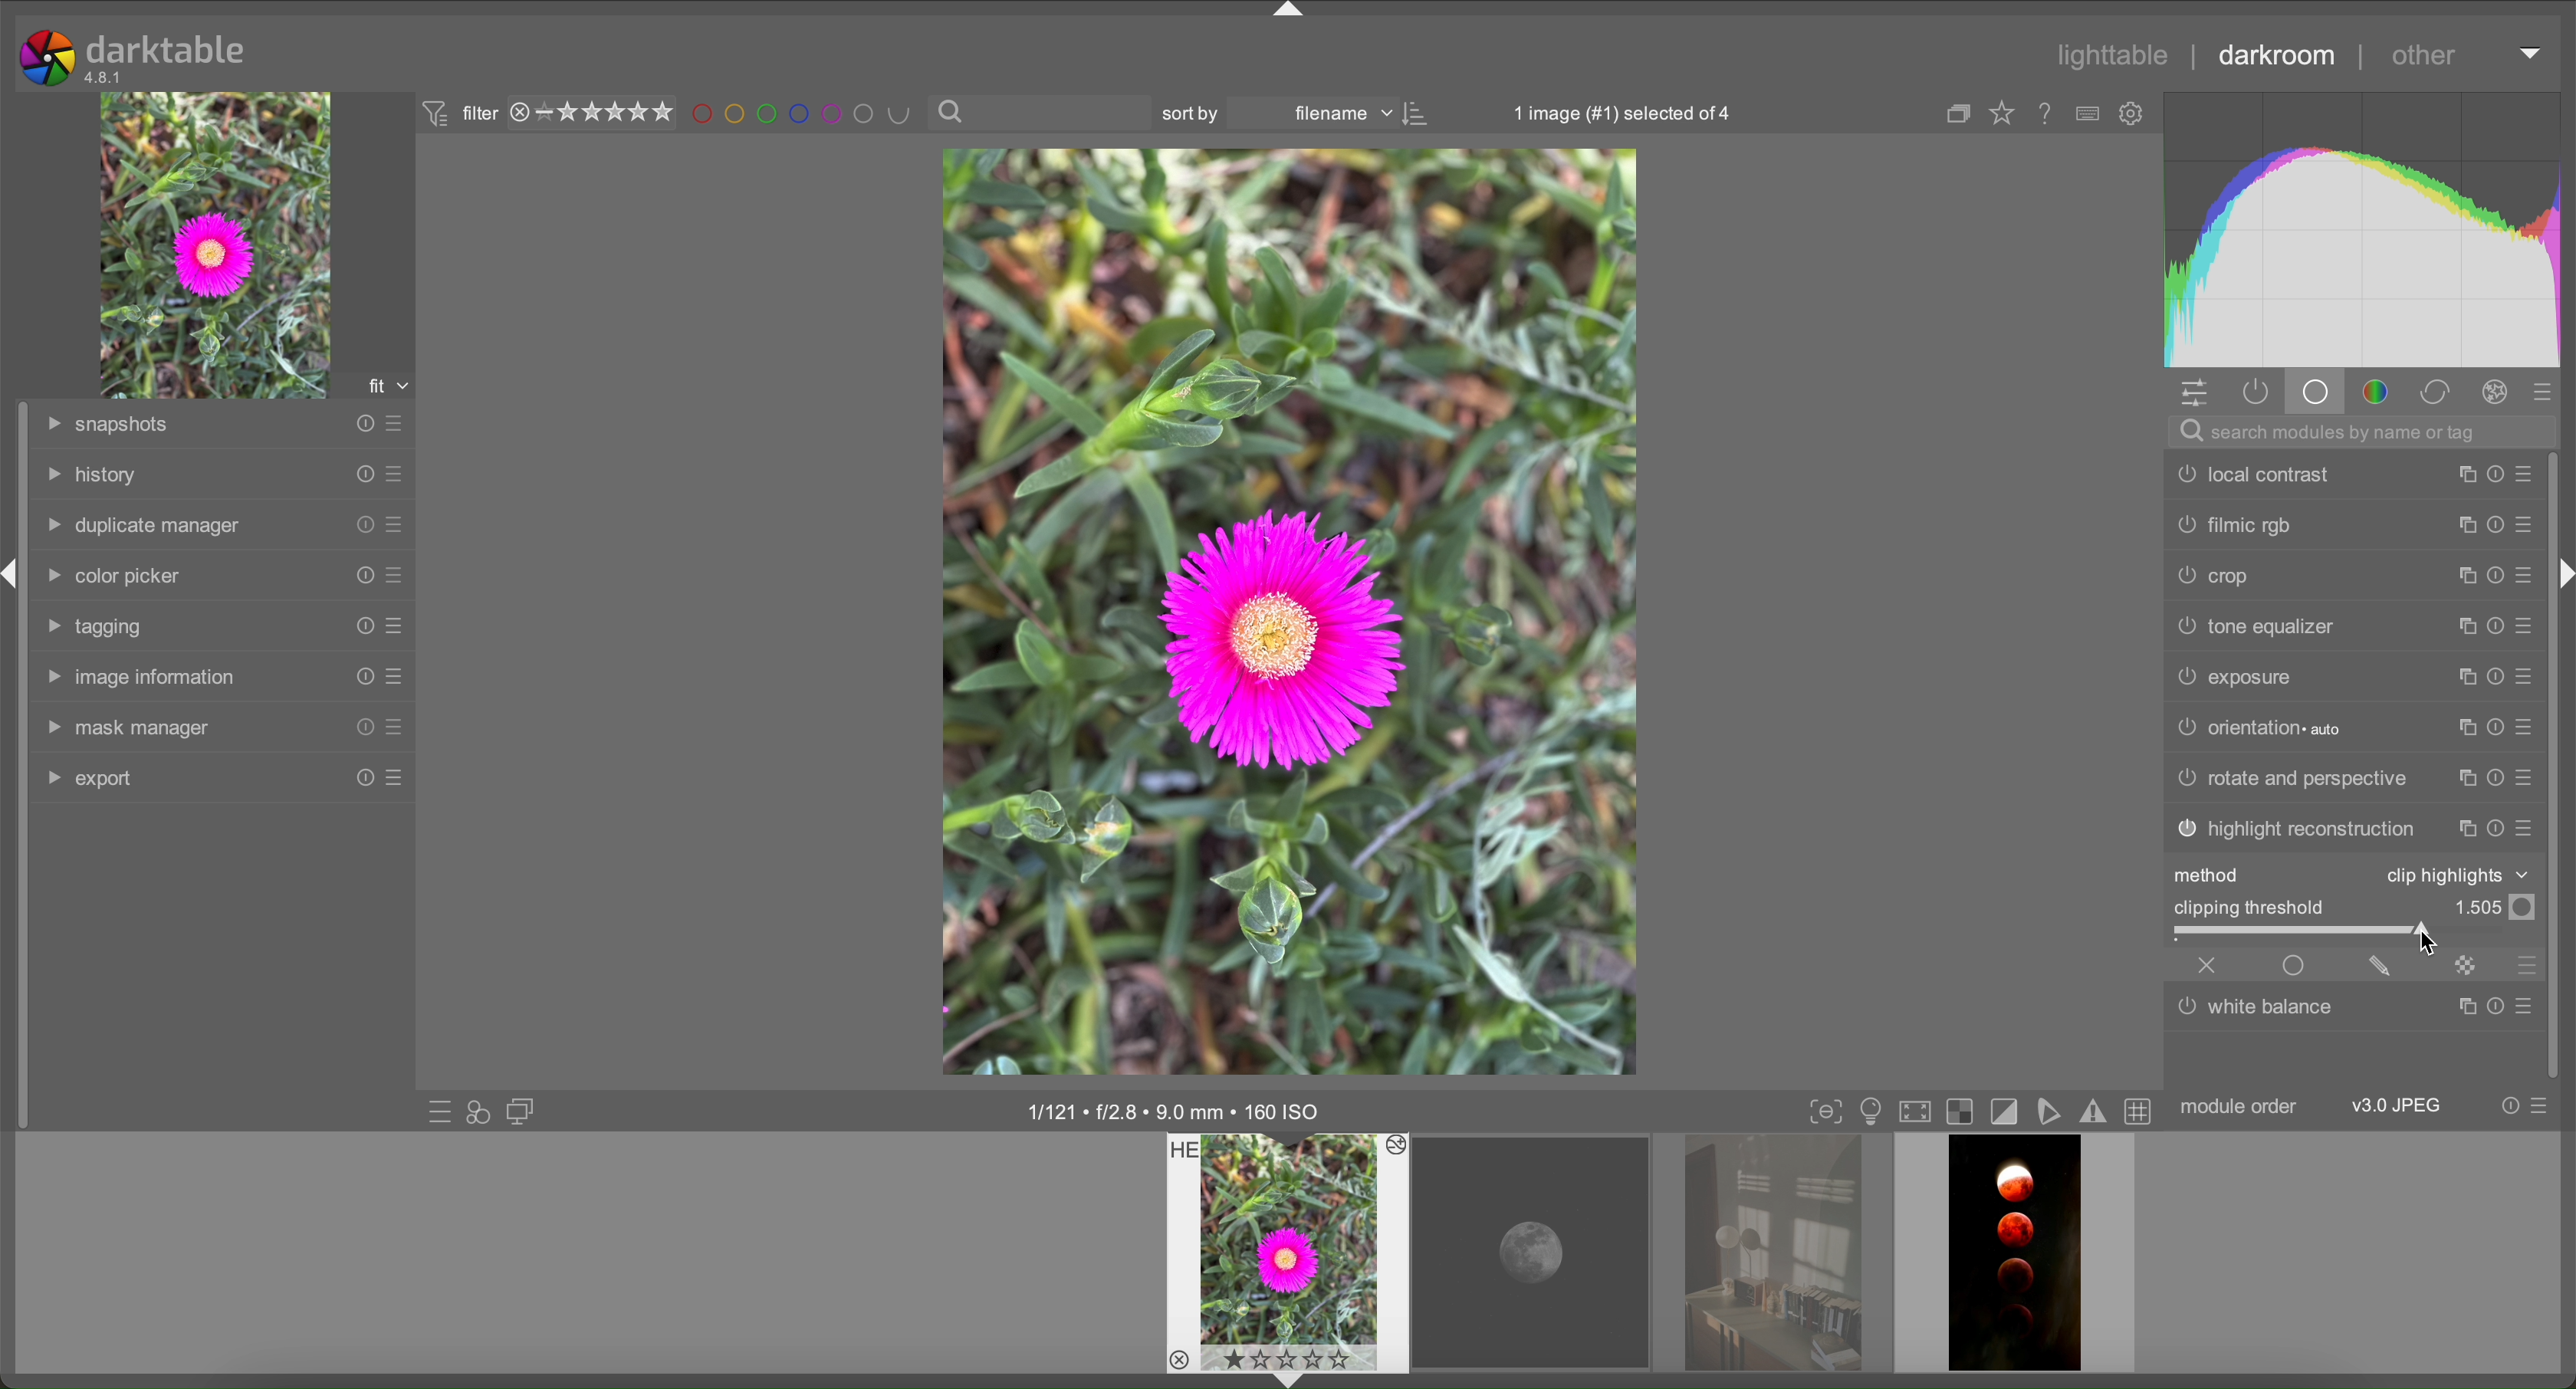 The image size is (2576, 1389). I want to click on copy, so click(2465, 678).